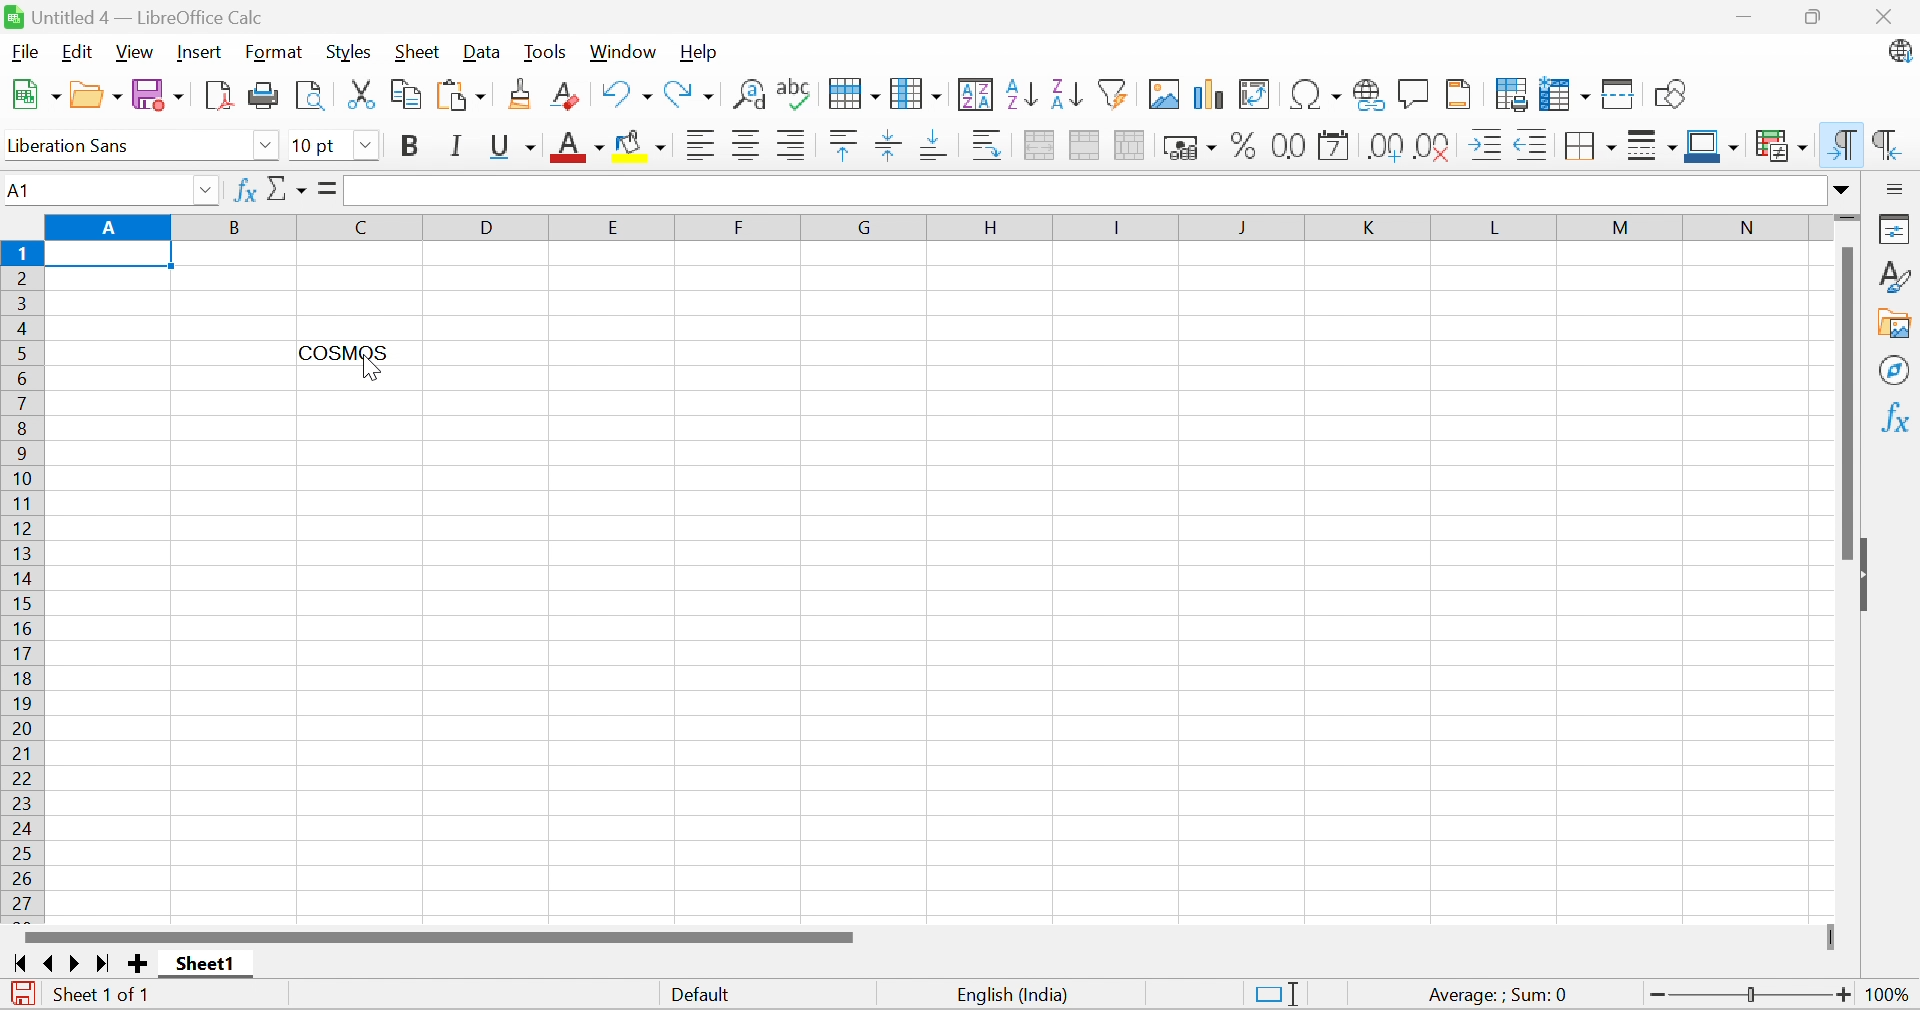  What do you see at coordinates (104, 996) in the screenshot?
I see `Sheet 1 of 1` at bounding box center [104, 996].